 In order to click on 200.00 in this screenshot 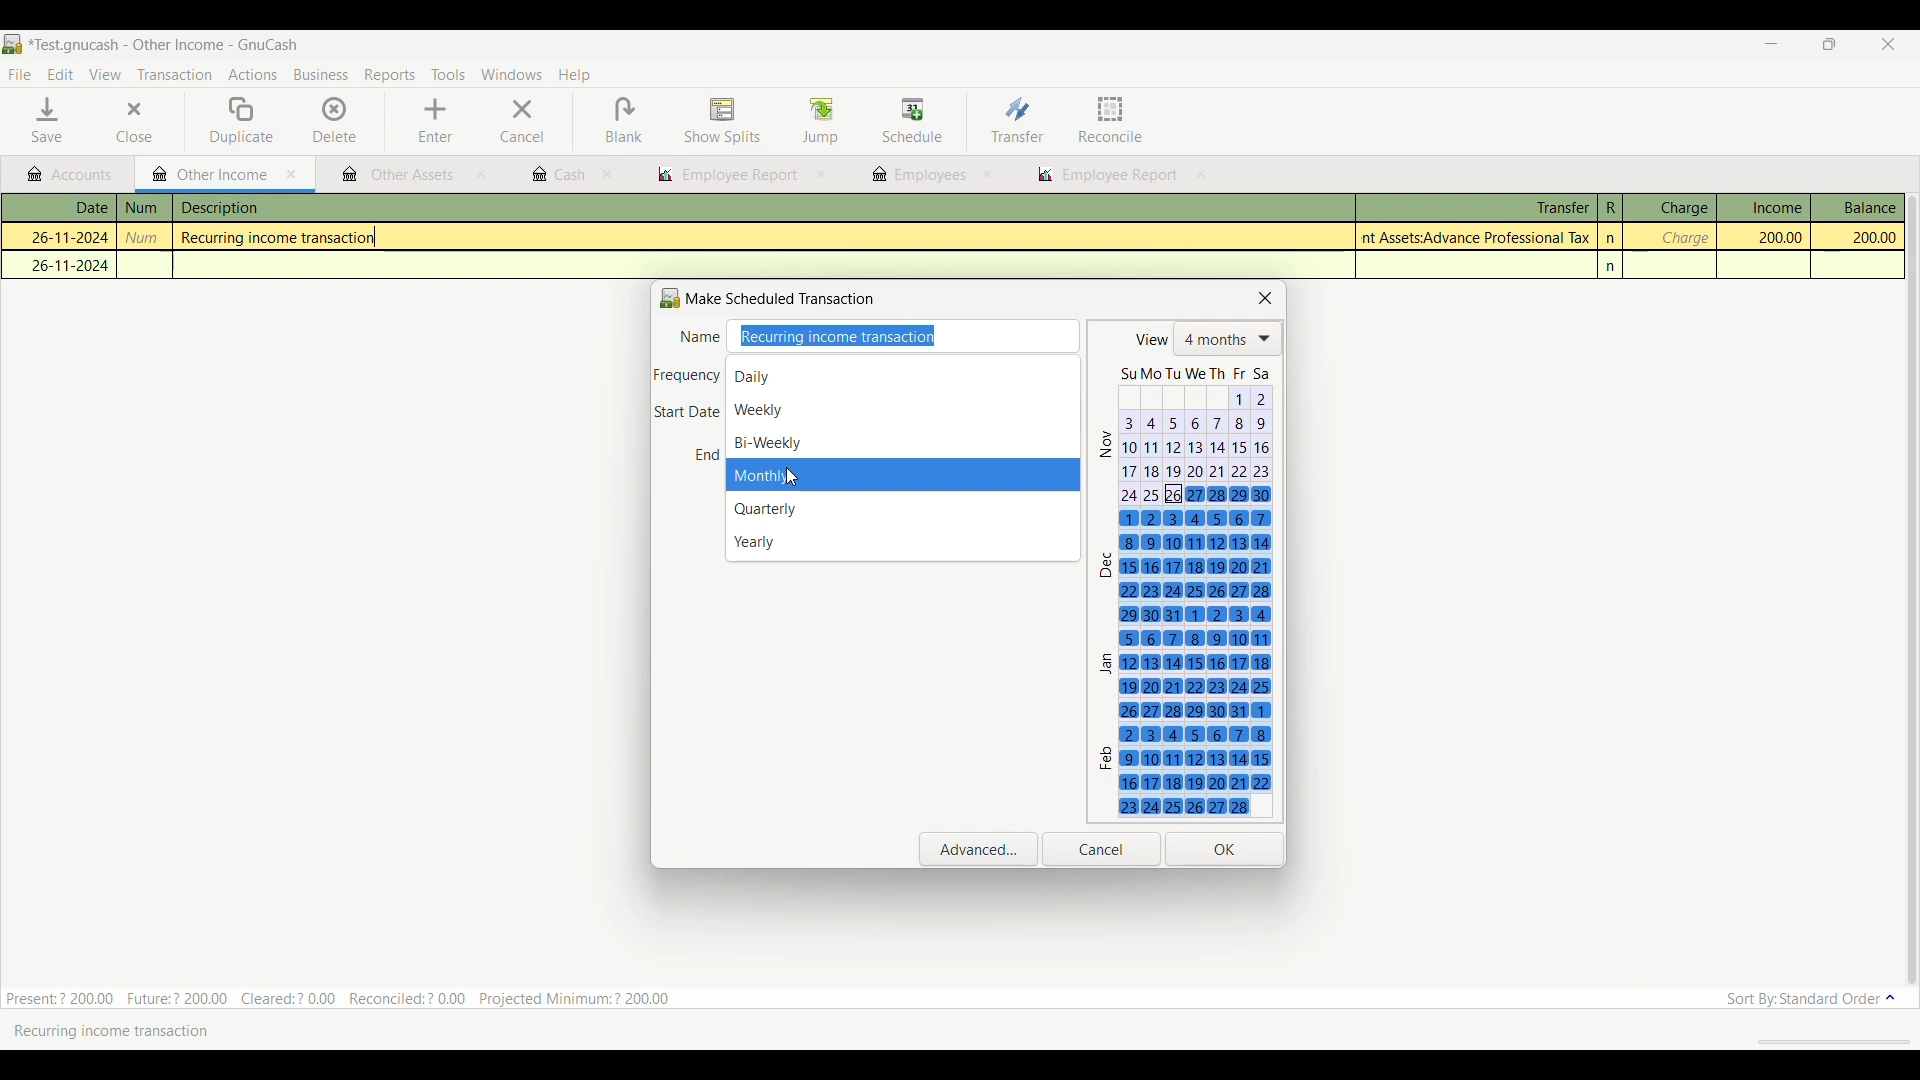, I will do `click(1858, 238)`.